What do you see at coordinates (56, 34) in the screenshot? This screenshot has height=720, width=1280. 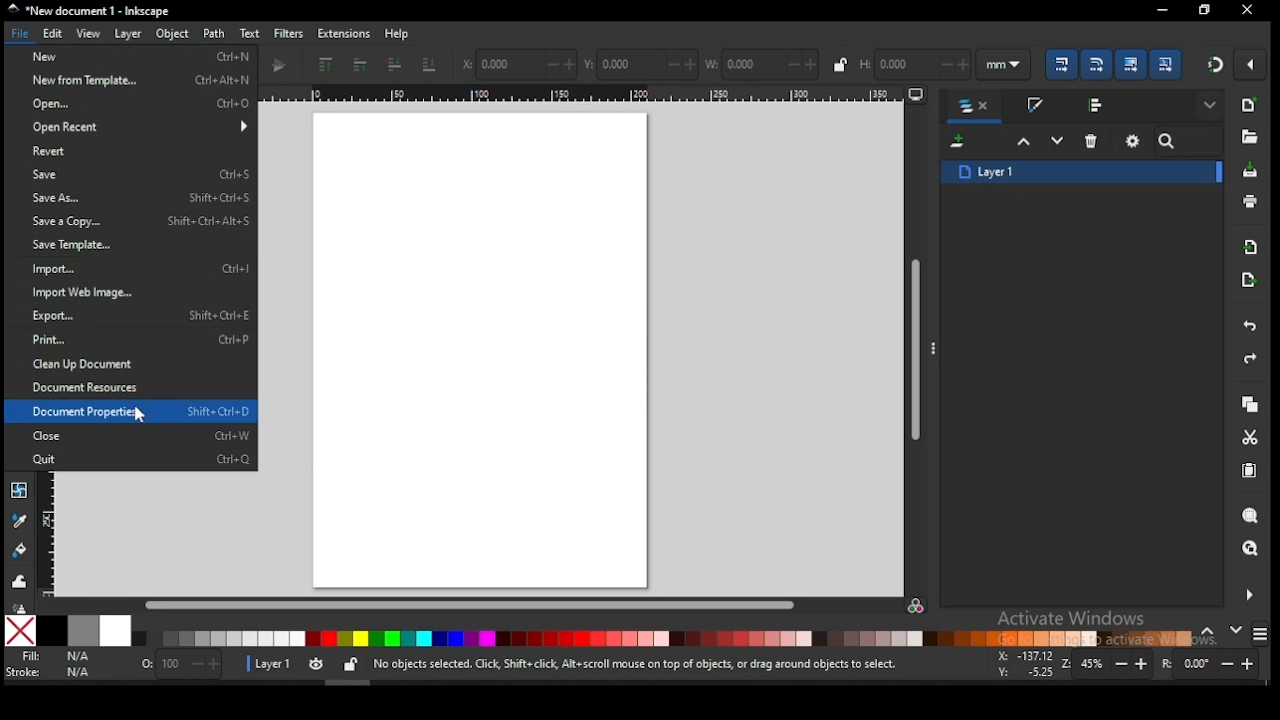 I see `edit` at bounding box center [56, 34].